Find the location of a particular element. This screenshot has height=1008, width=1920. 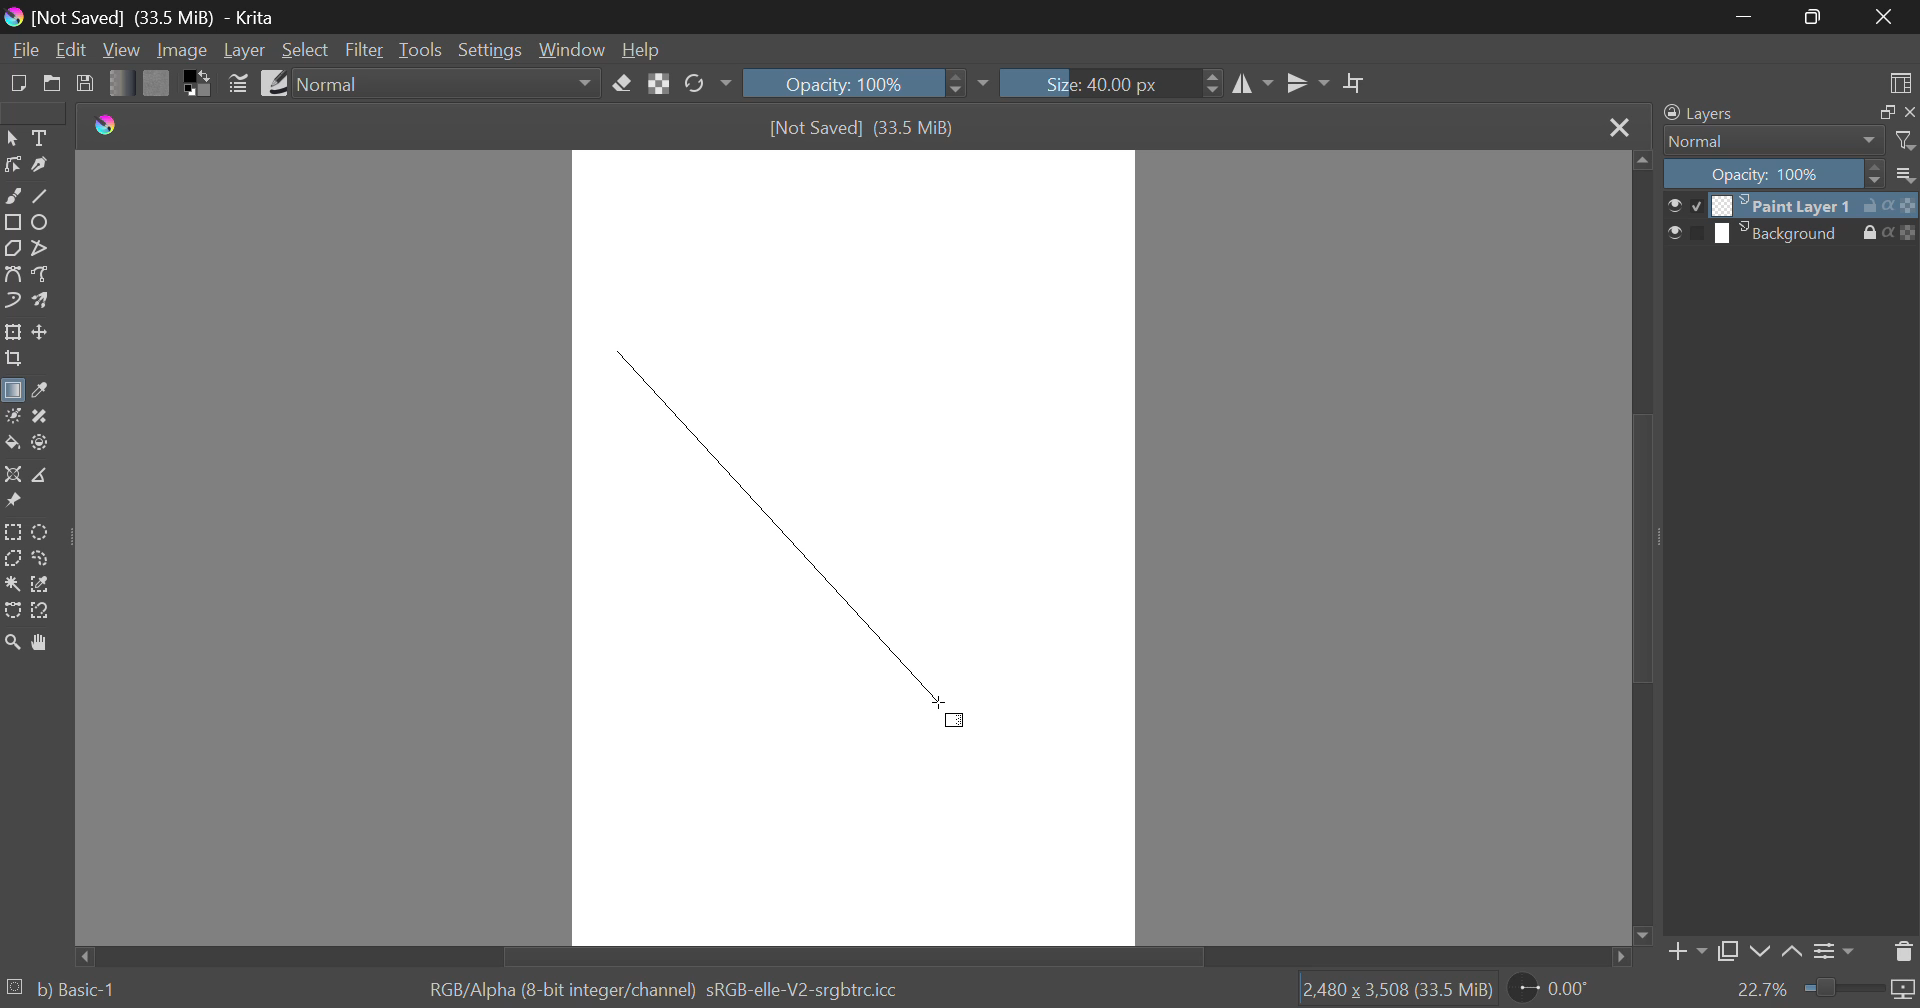

Pattern is located at coordinates (157, 83).